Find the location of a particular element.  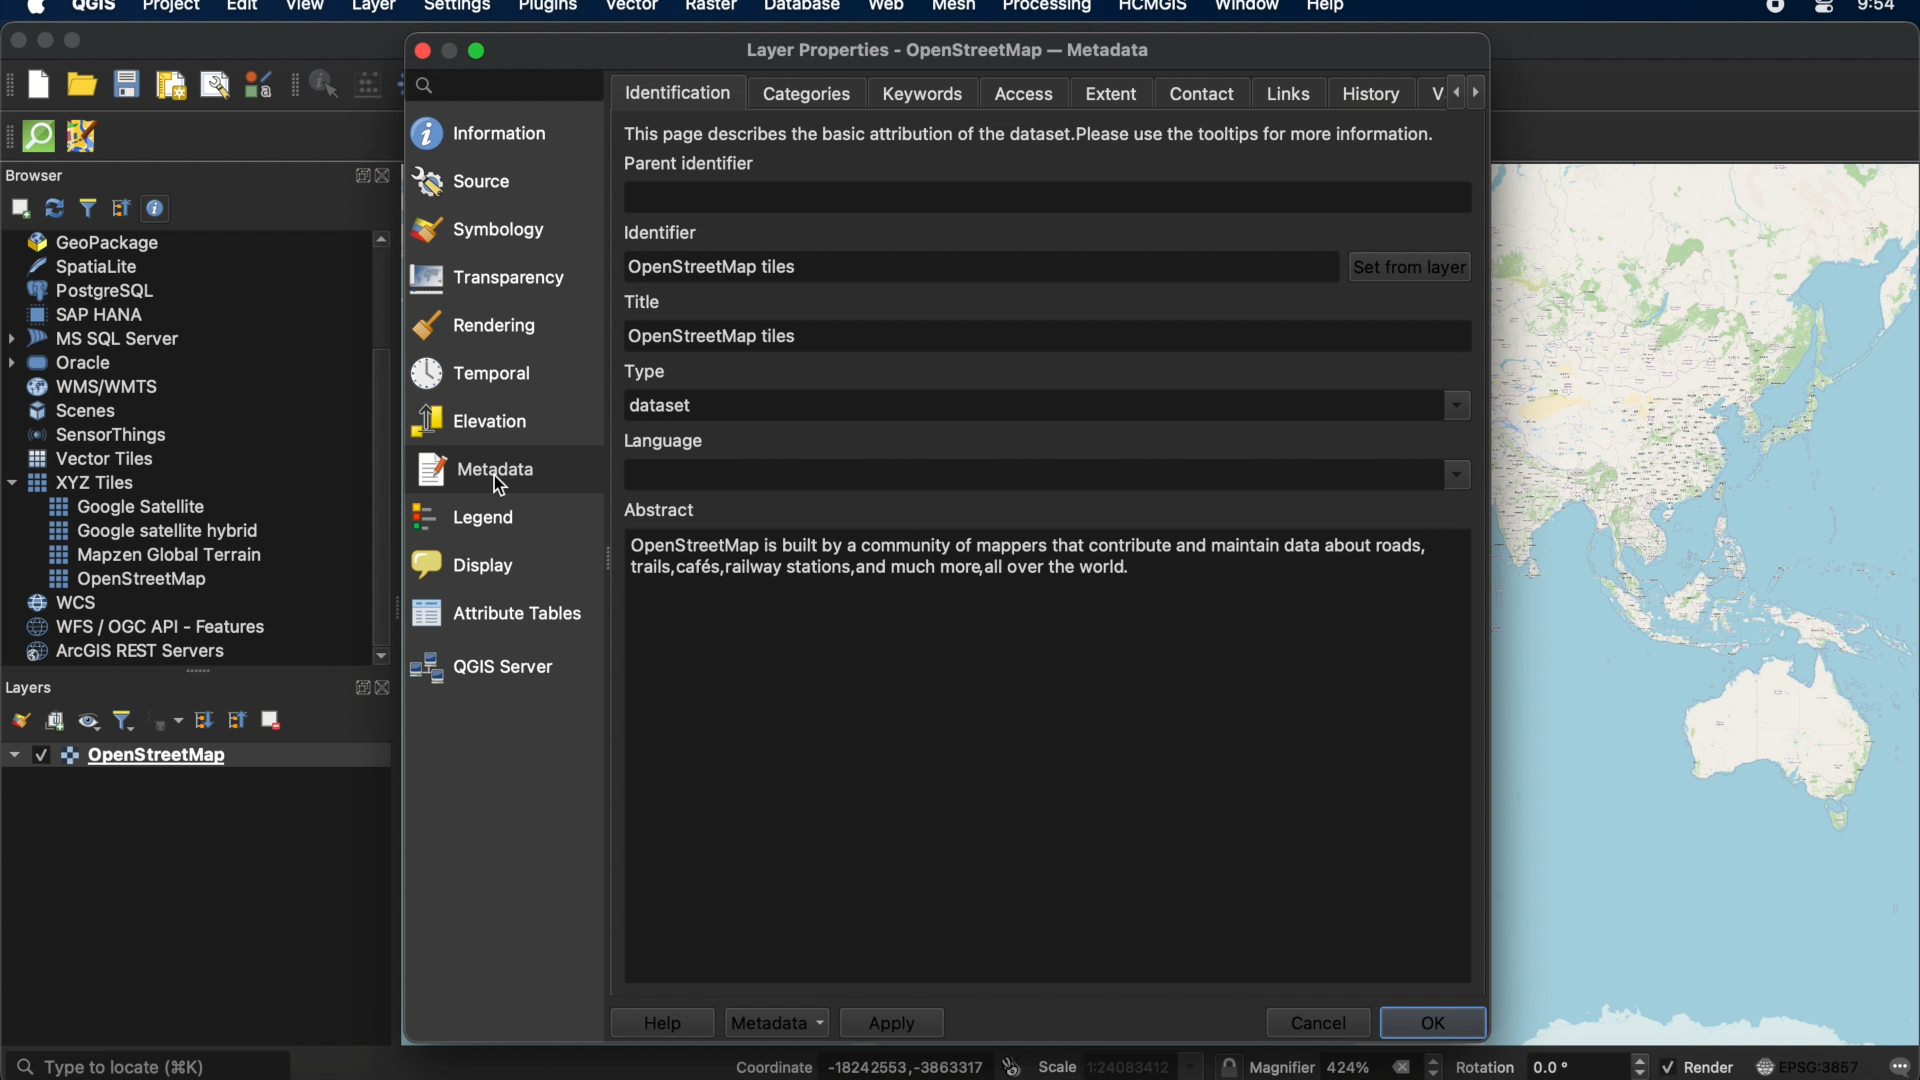

inactive minimize icon is located at coordinates (451, 54).